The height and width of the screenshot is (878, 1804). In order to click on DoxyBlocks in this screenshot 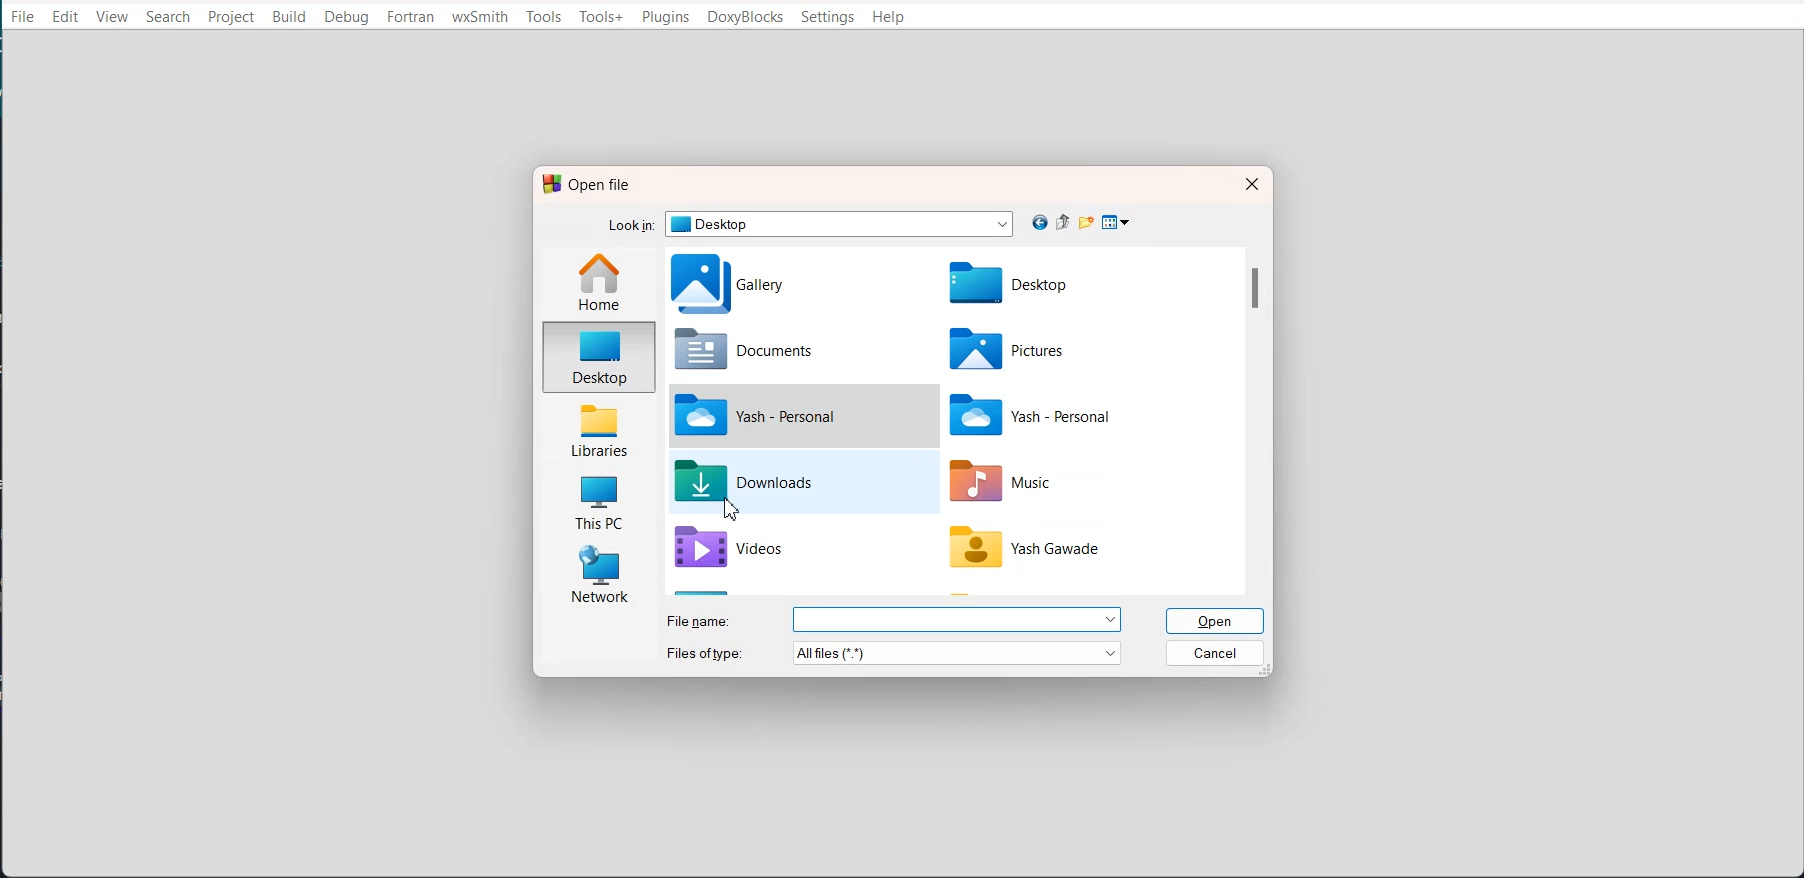, I will do `click(745, 17)`.